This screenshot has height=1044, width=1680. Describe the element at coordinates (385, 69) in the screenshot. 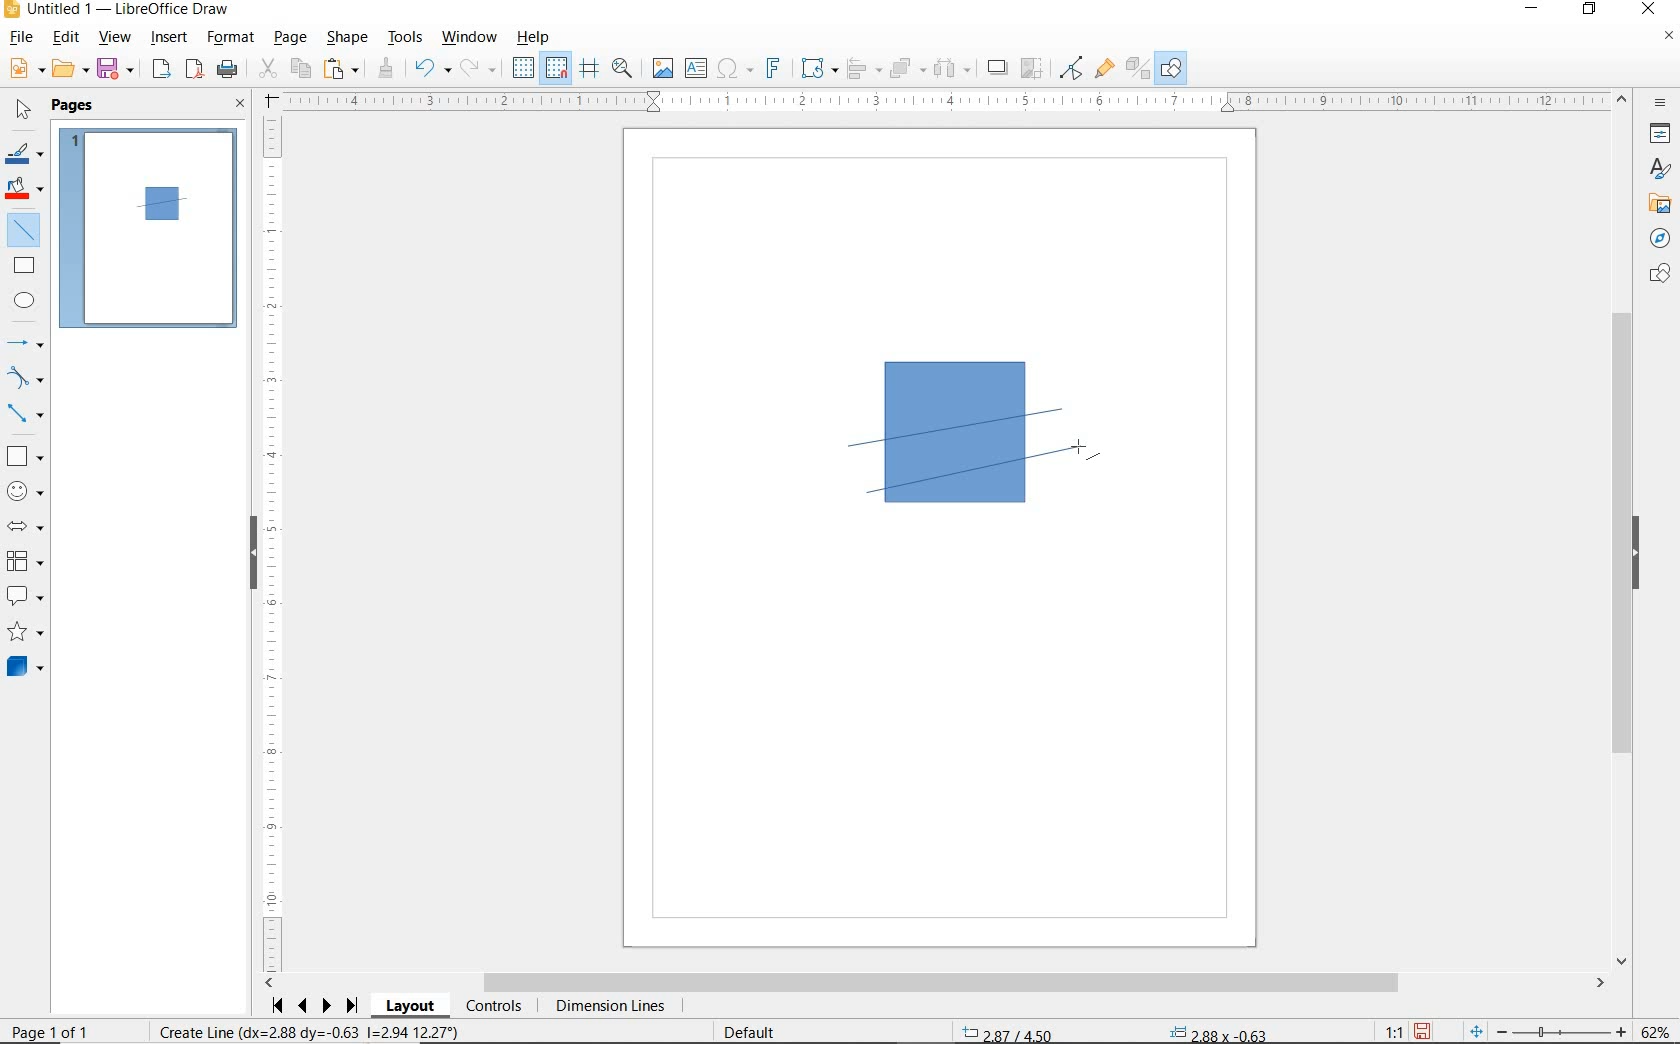

I see `CLONE FORMATTING` at that location.